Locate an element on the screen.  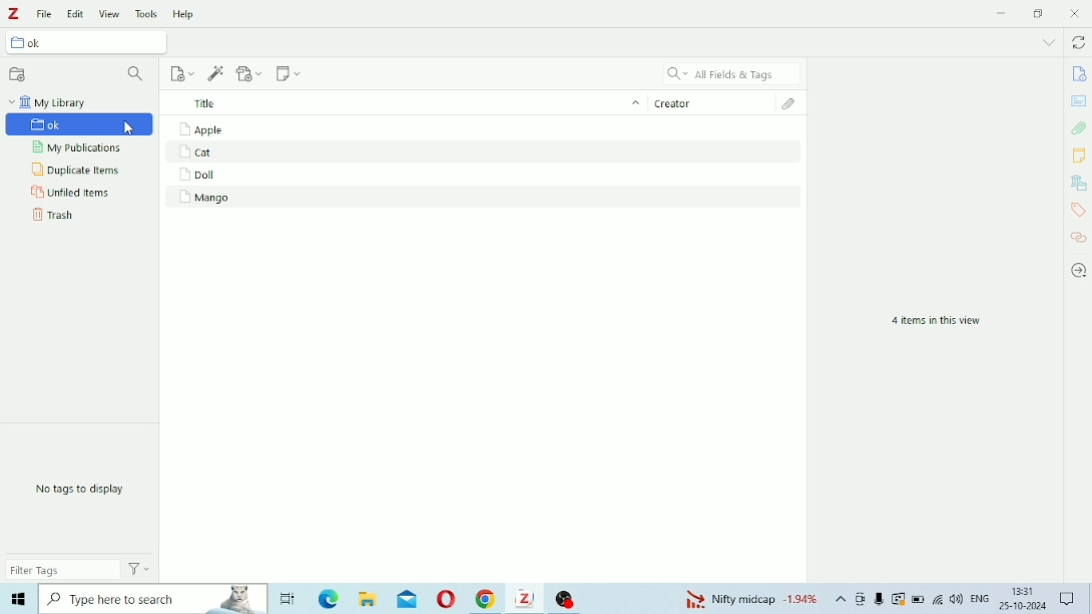
Logo is located at coordinates (12, 14).